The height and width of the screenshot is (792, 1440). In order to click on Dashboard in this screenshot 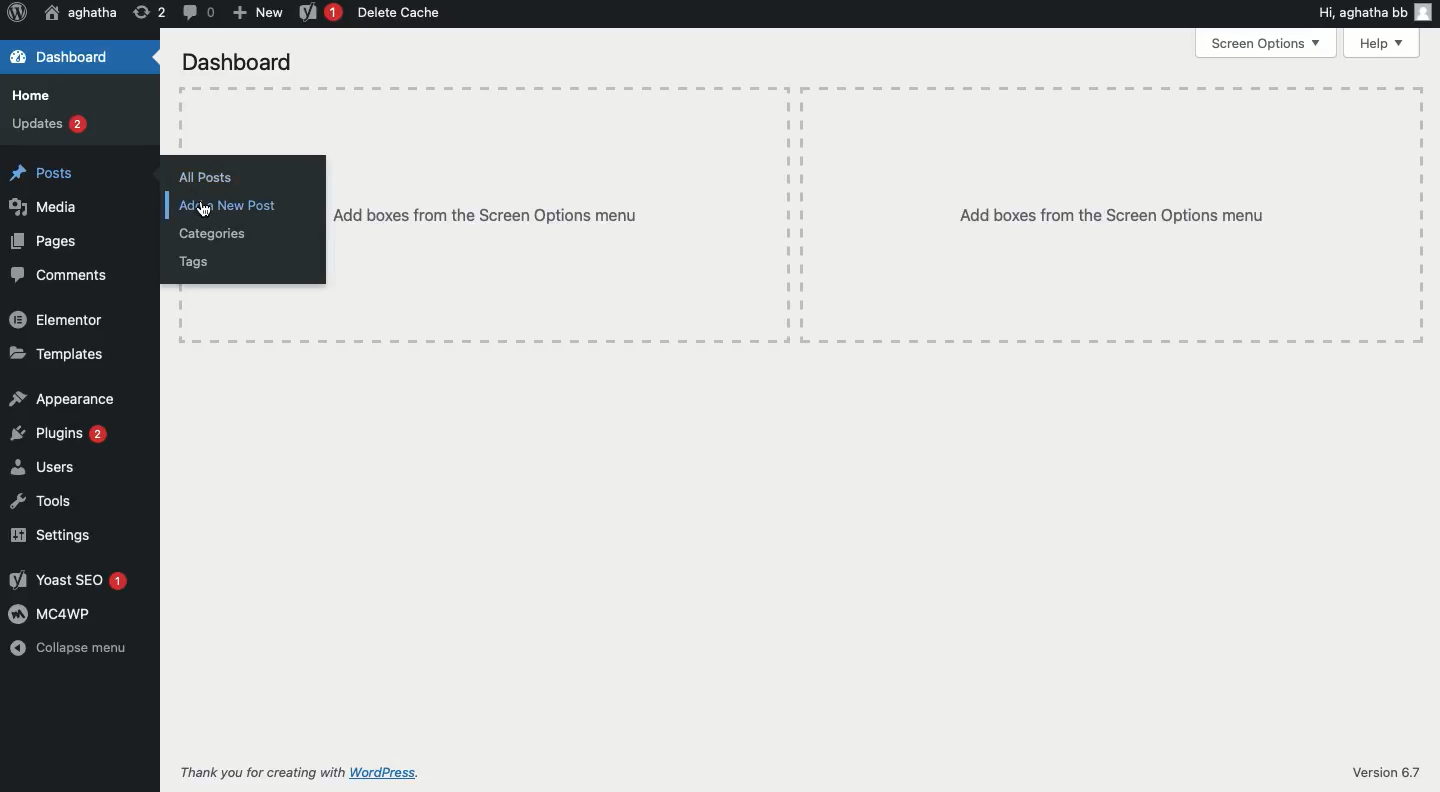, I will do `click(76, 57)`.